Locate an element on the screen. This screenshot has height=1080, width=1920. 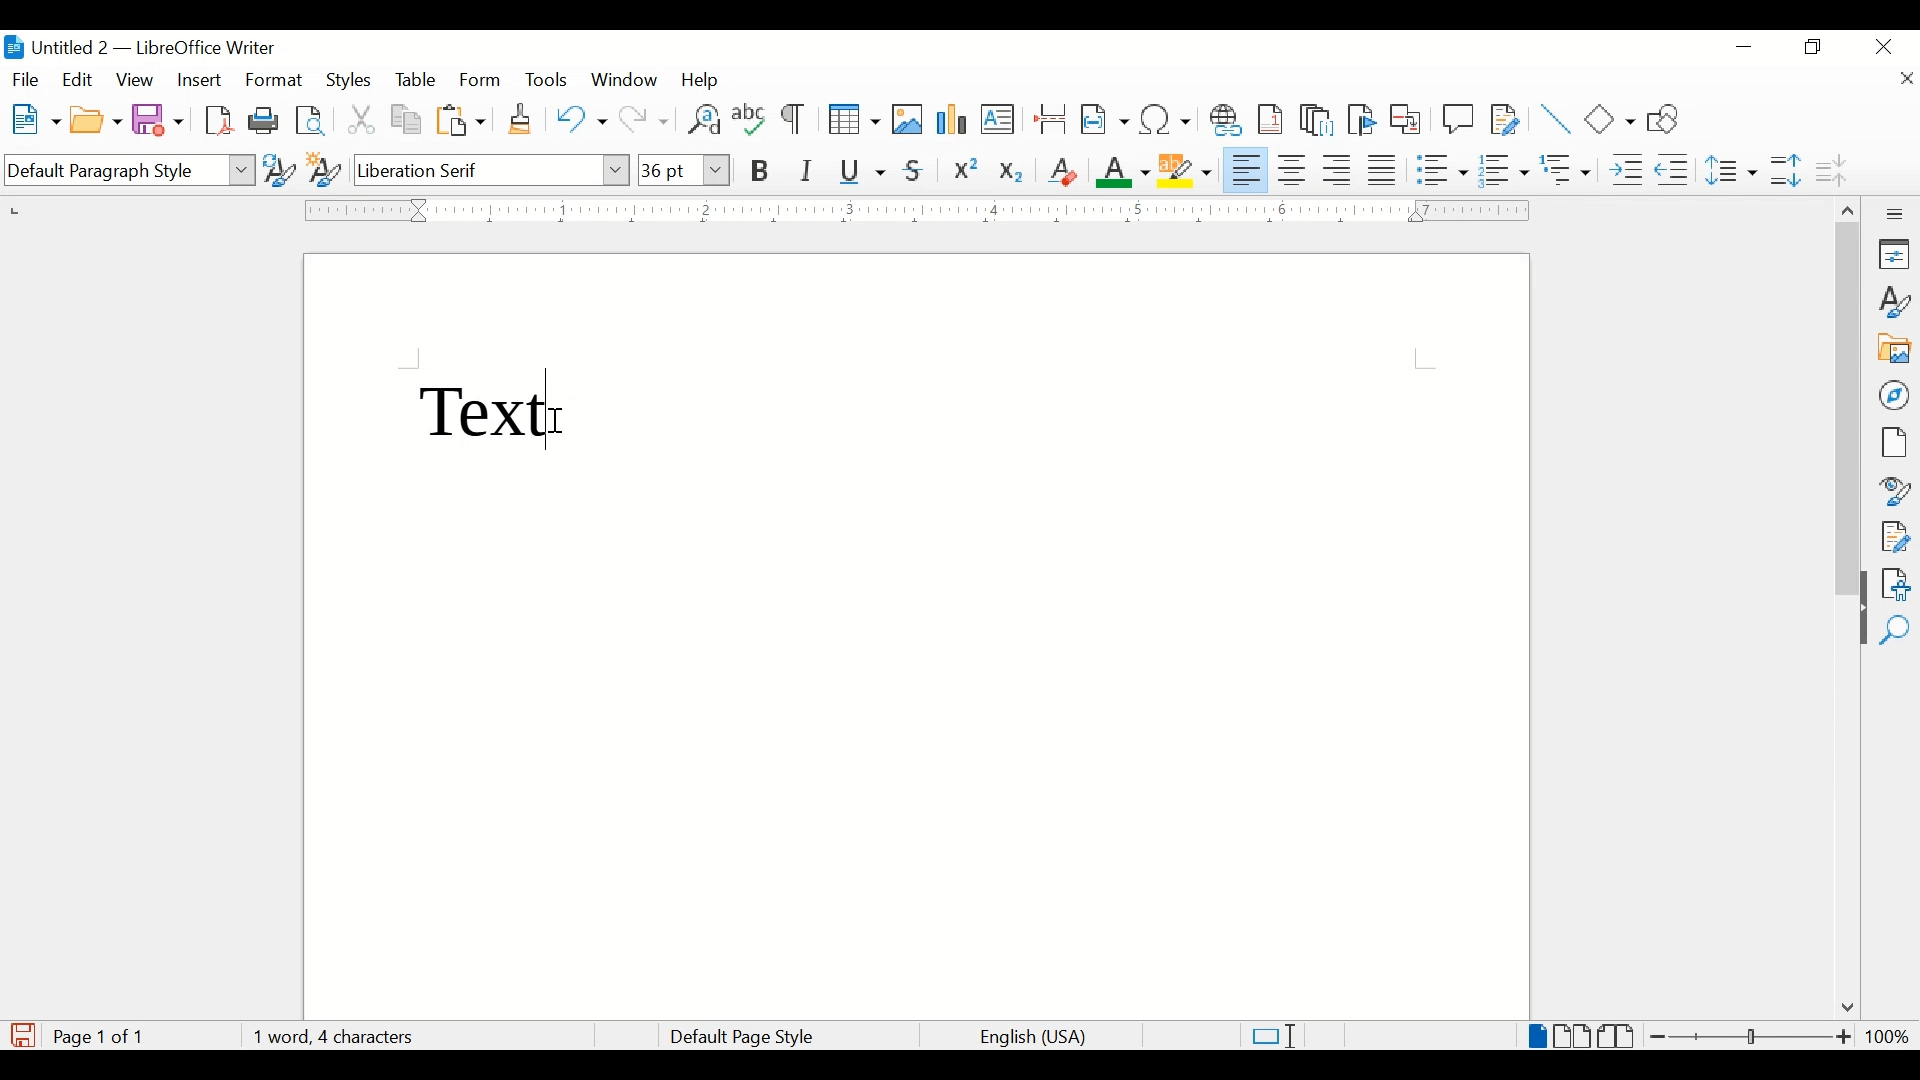
styles is located at coordinates (351, 81).